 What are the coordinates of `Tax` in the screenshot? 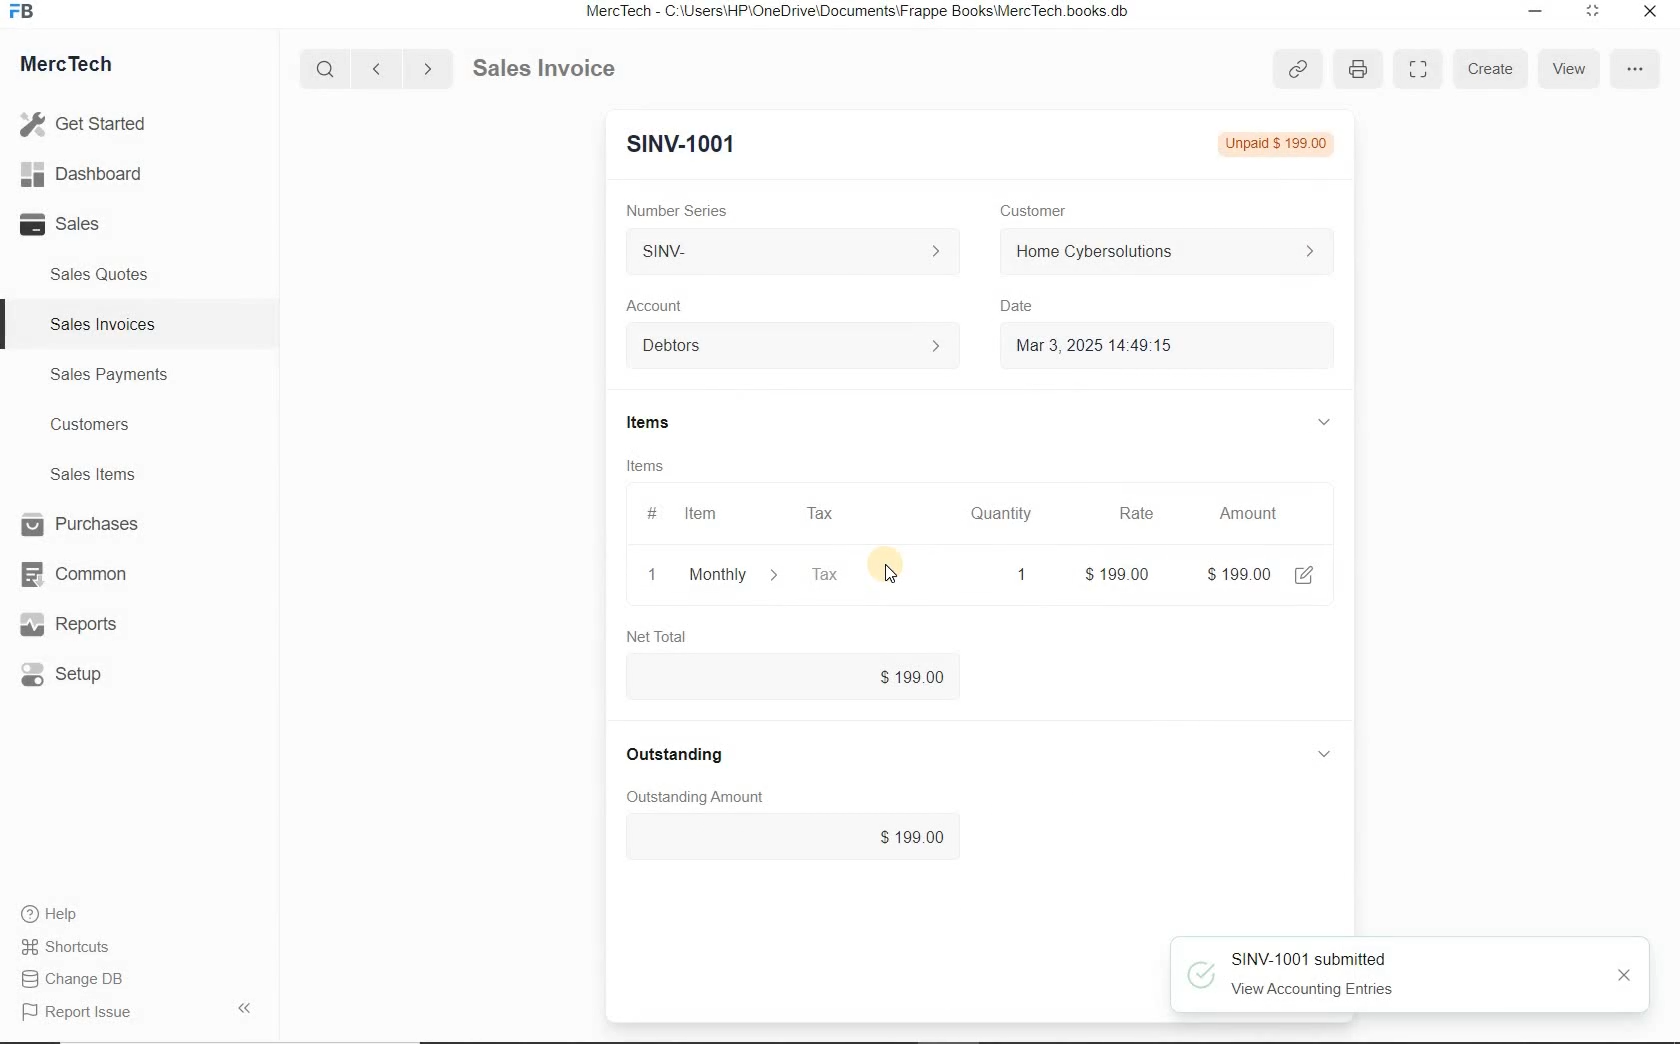 It's located at (859, 573).